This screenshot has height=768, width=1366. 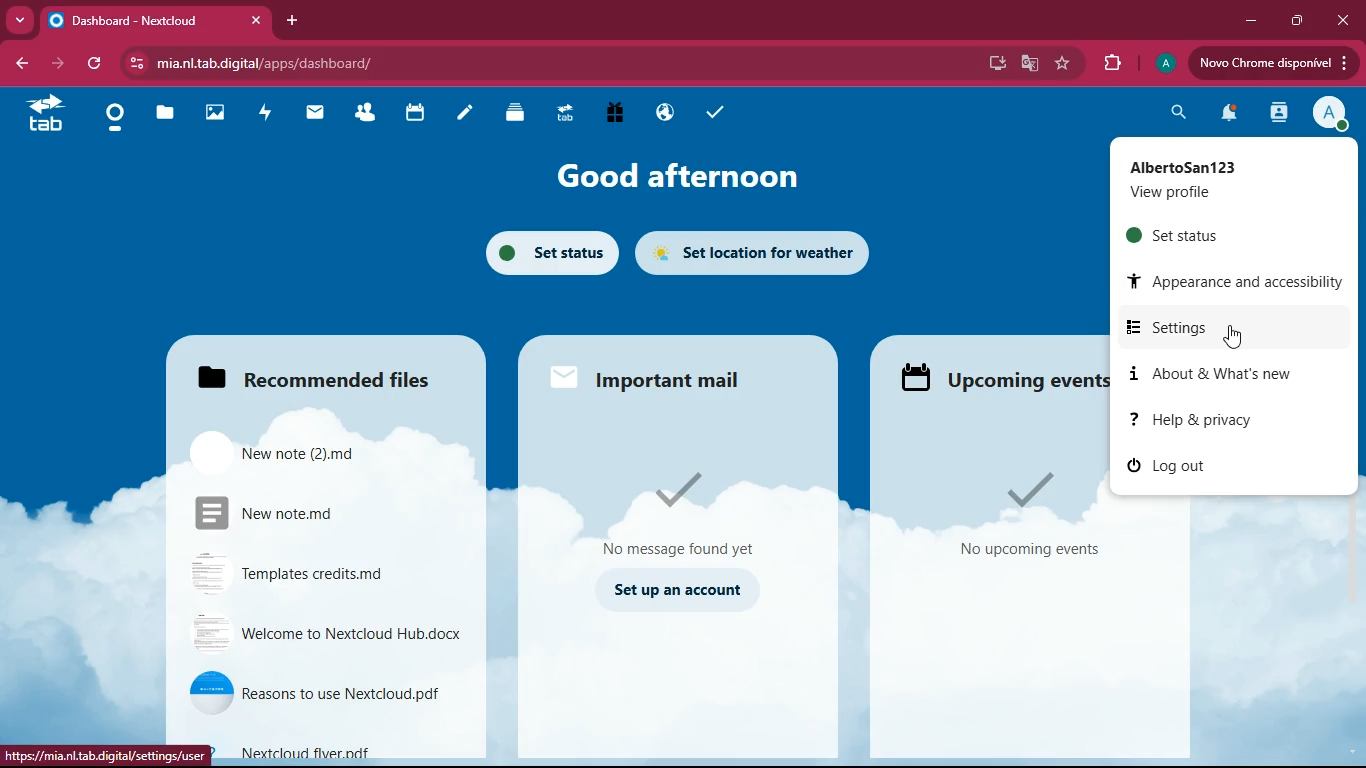 I want to click on file, so click(x=349, y=750).